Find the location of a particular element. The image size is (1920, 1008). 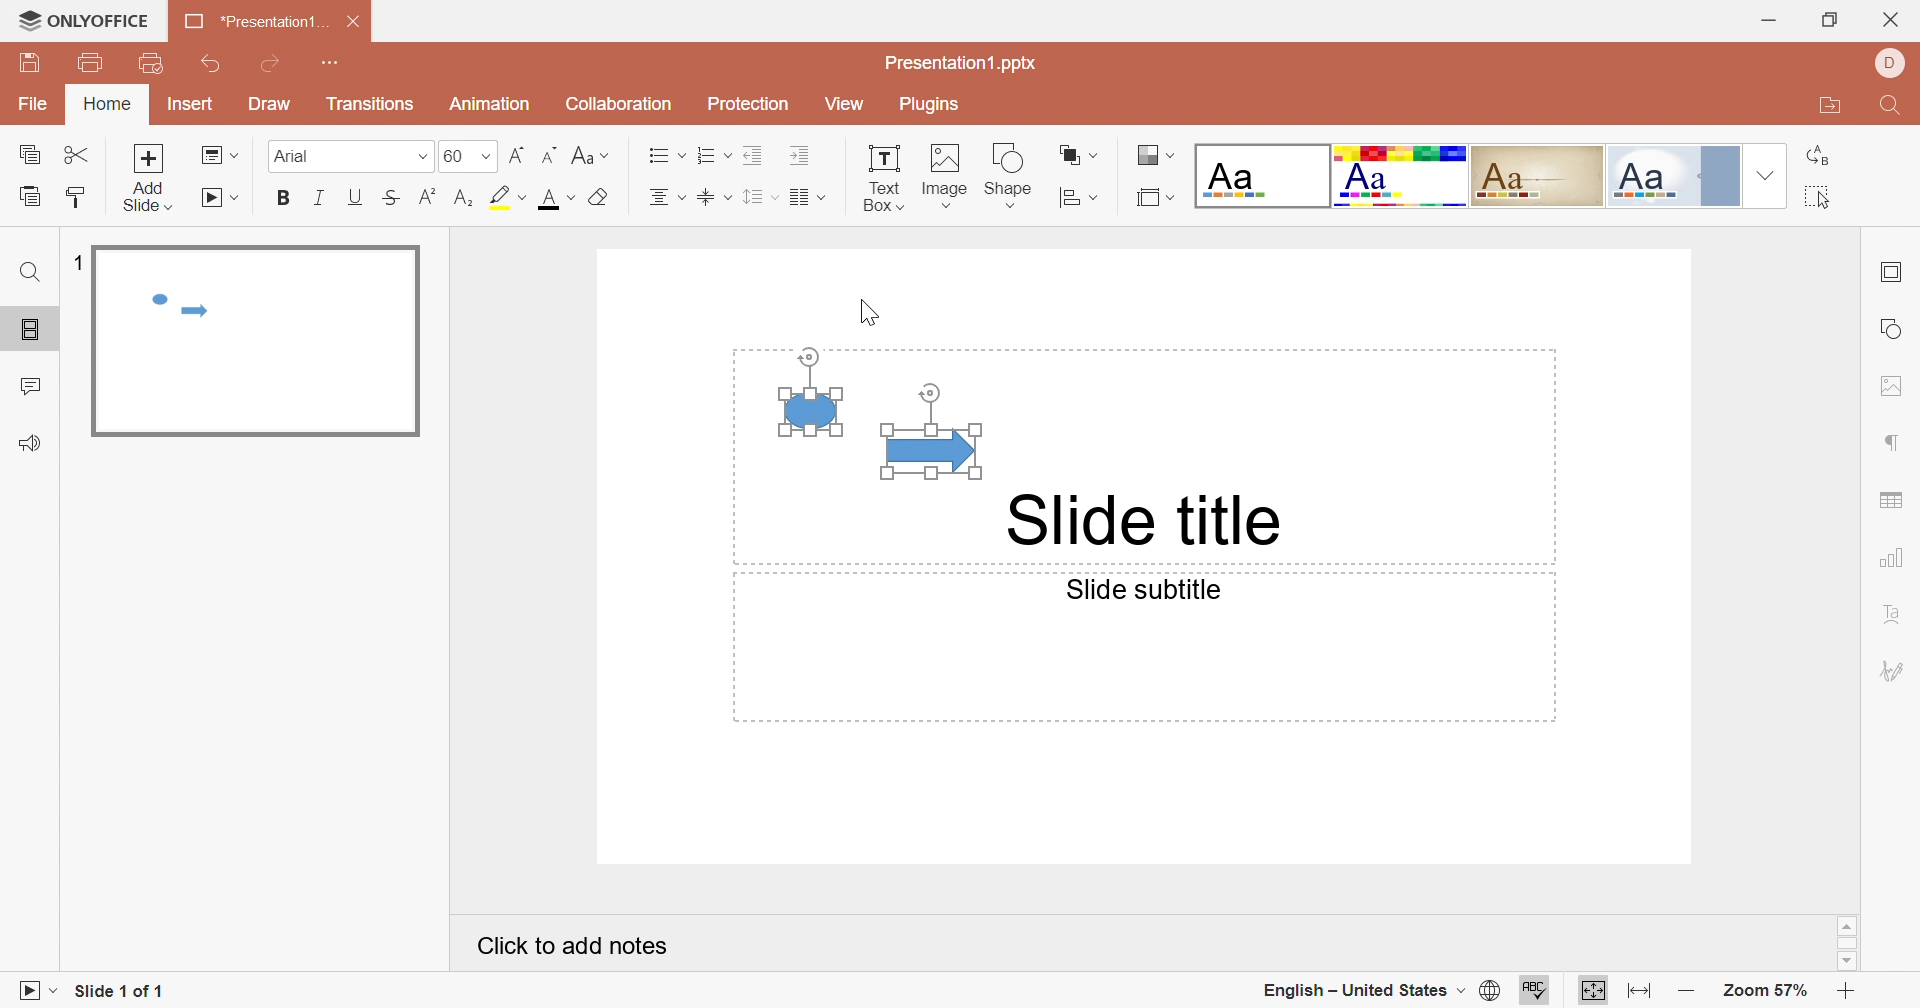

Copy is located at coordinates (26, 156).